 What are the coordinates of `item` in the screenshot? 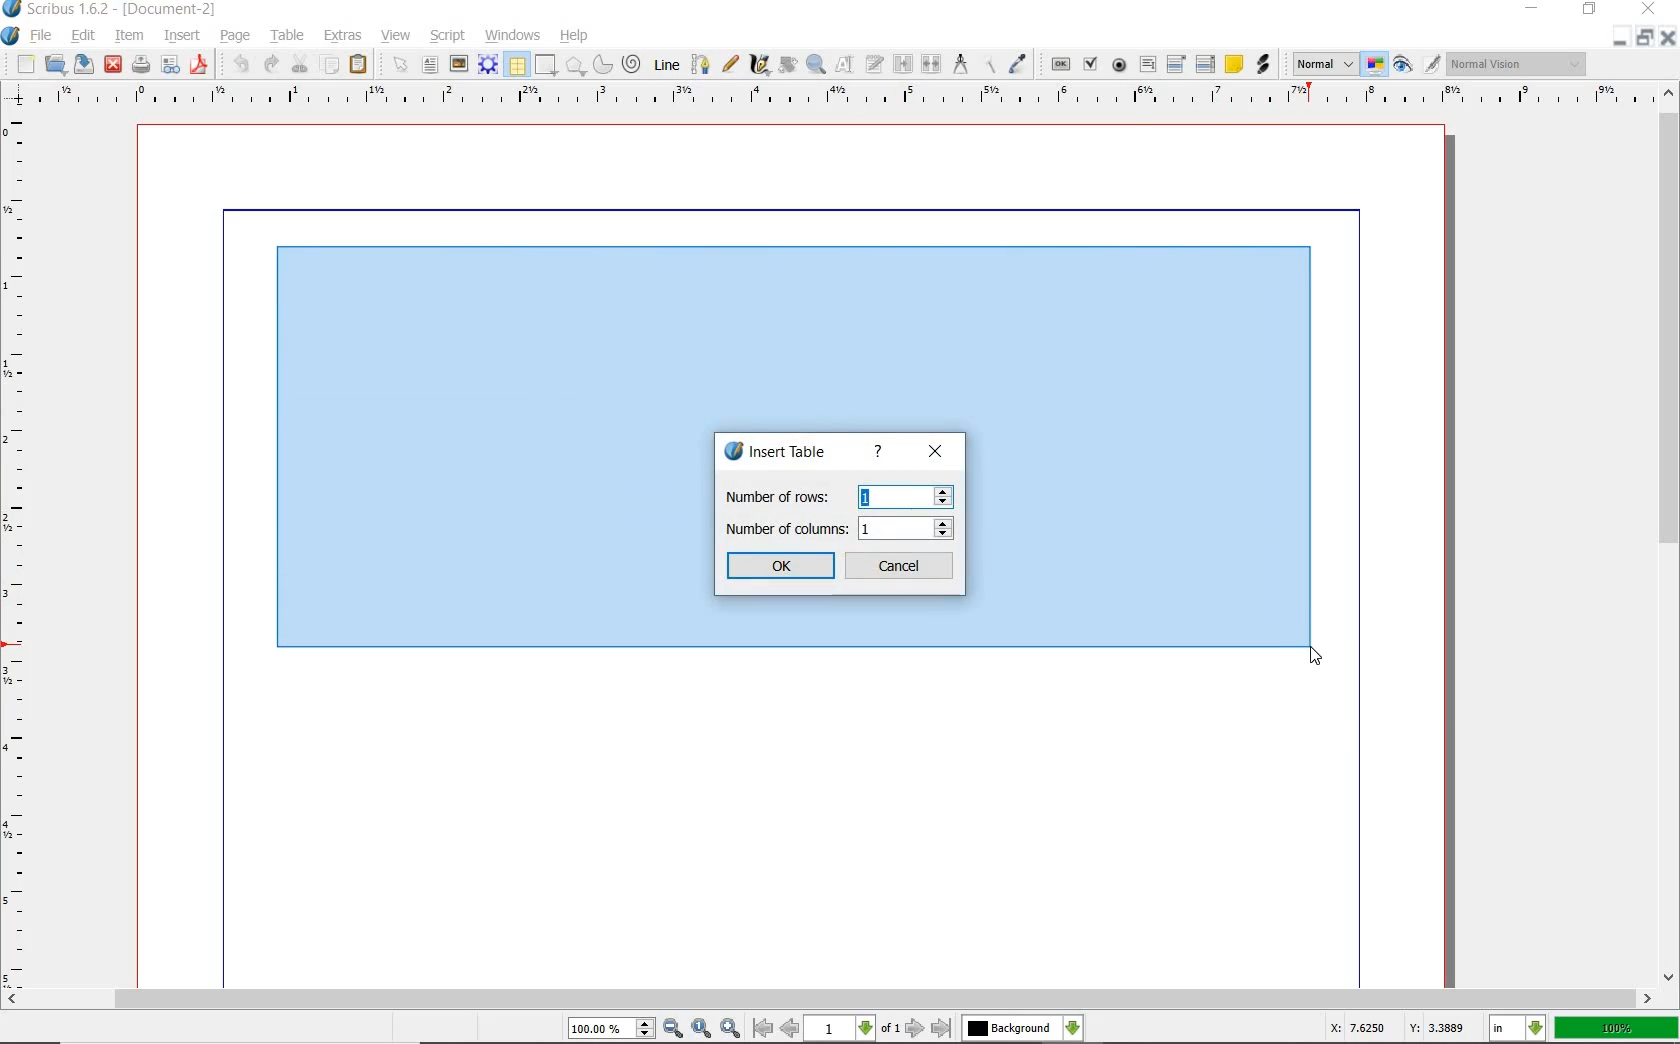 It's located at (133, 37).